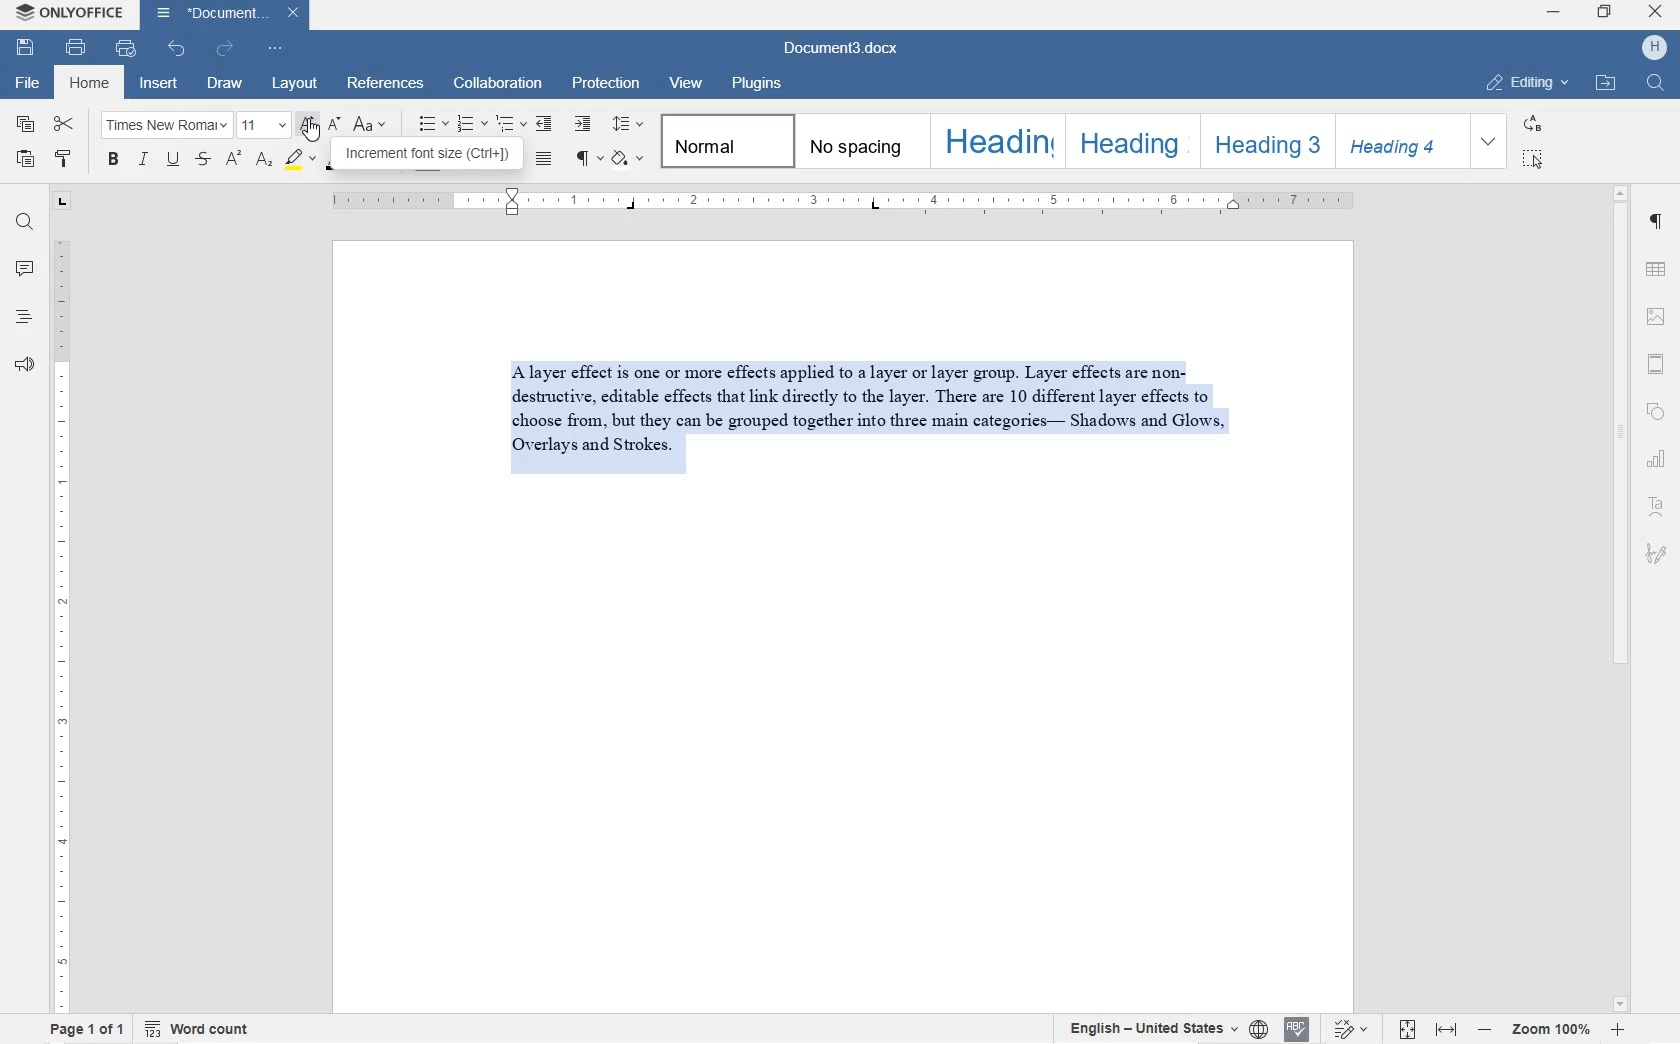 The image size is (1680, 1044). I want to click on comments, so click(26, 271).